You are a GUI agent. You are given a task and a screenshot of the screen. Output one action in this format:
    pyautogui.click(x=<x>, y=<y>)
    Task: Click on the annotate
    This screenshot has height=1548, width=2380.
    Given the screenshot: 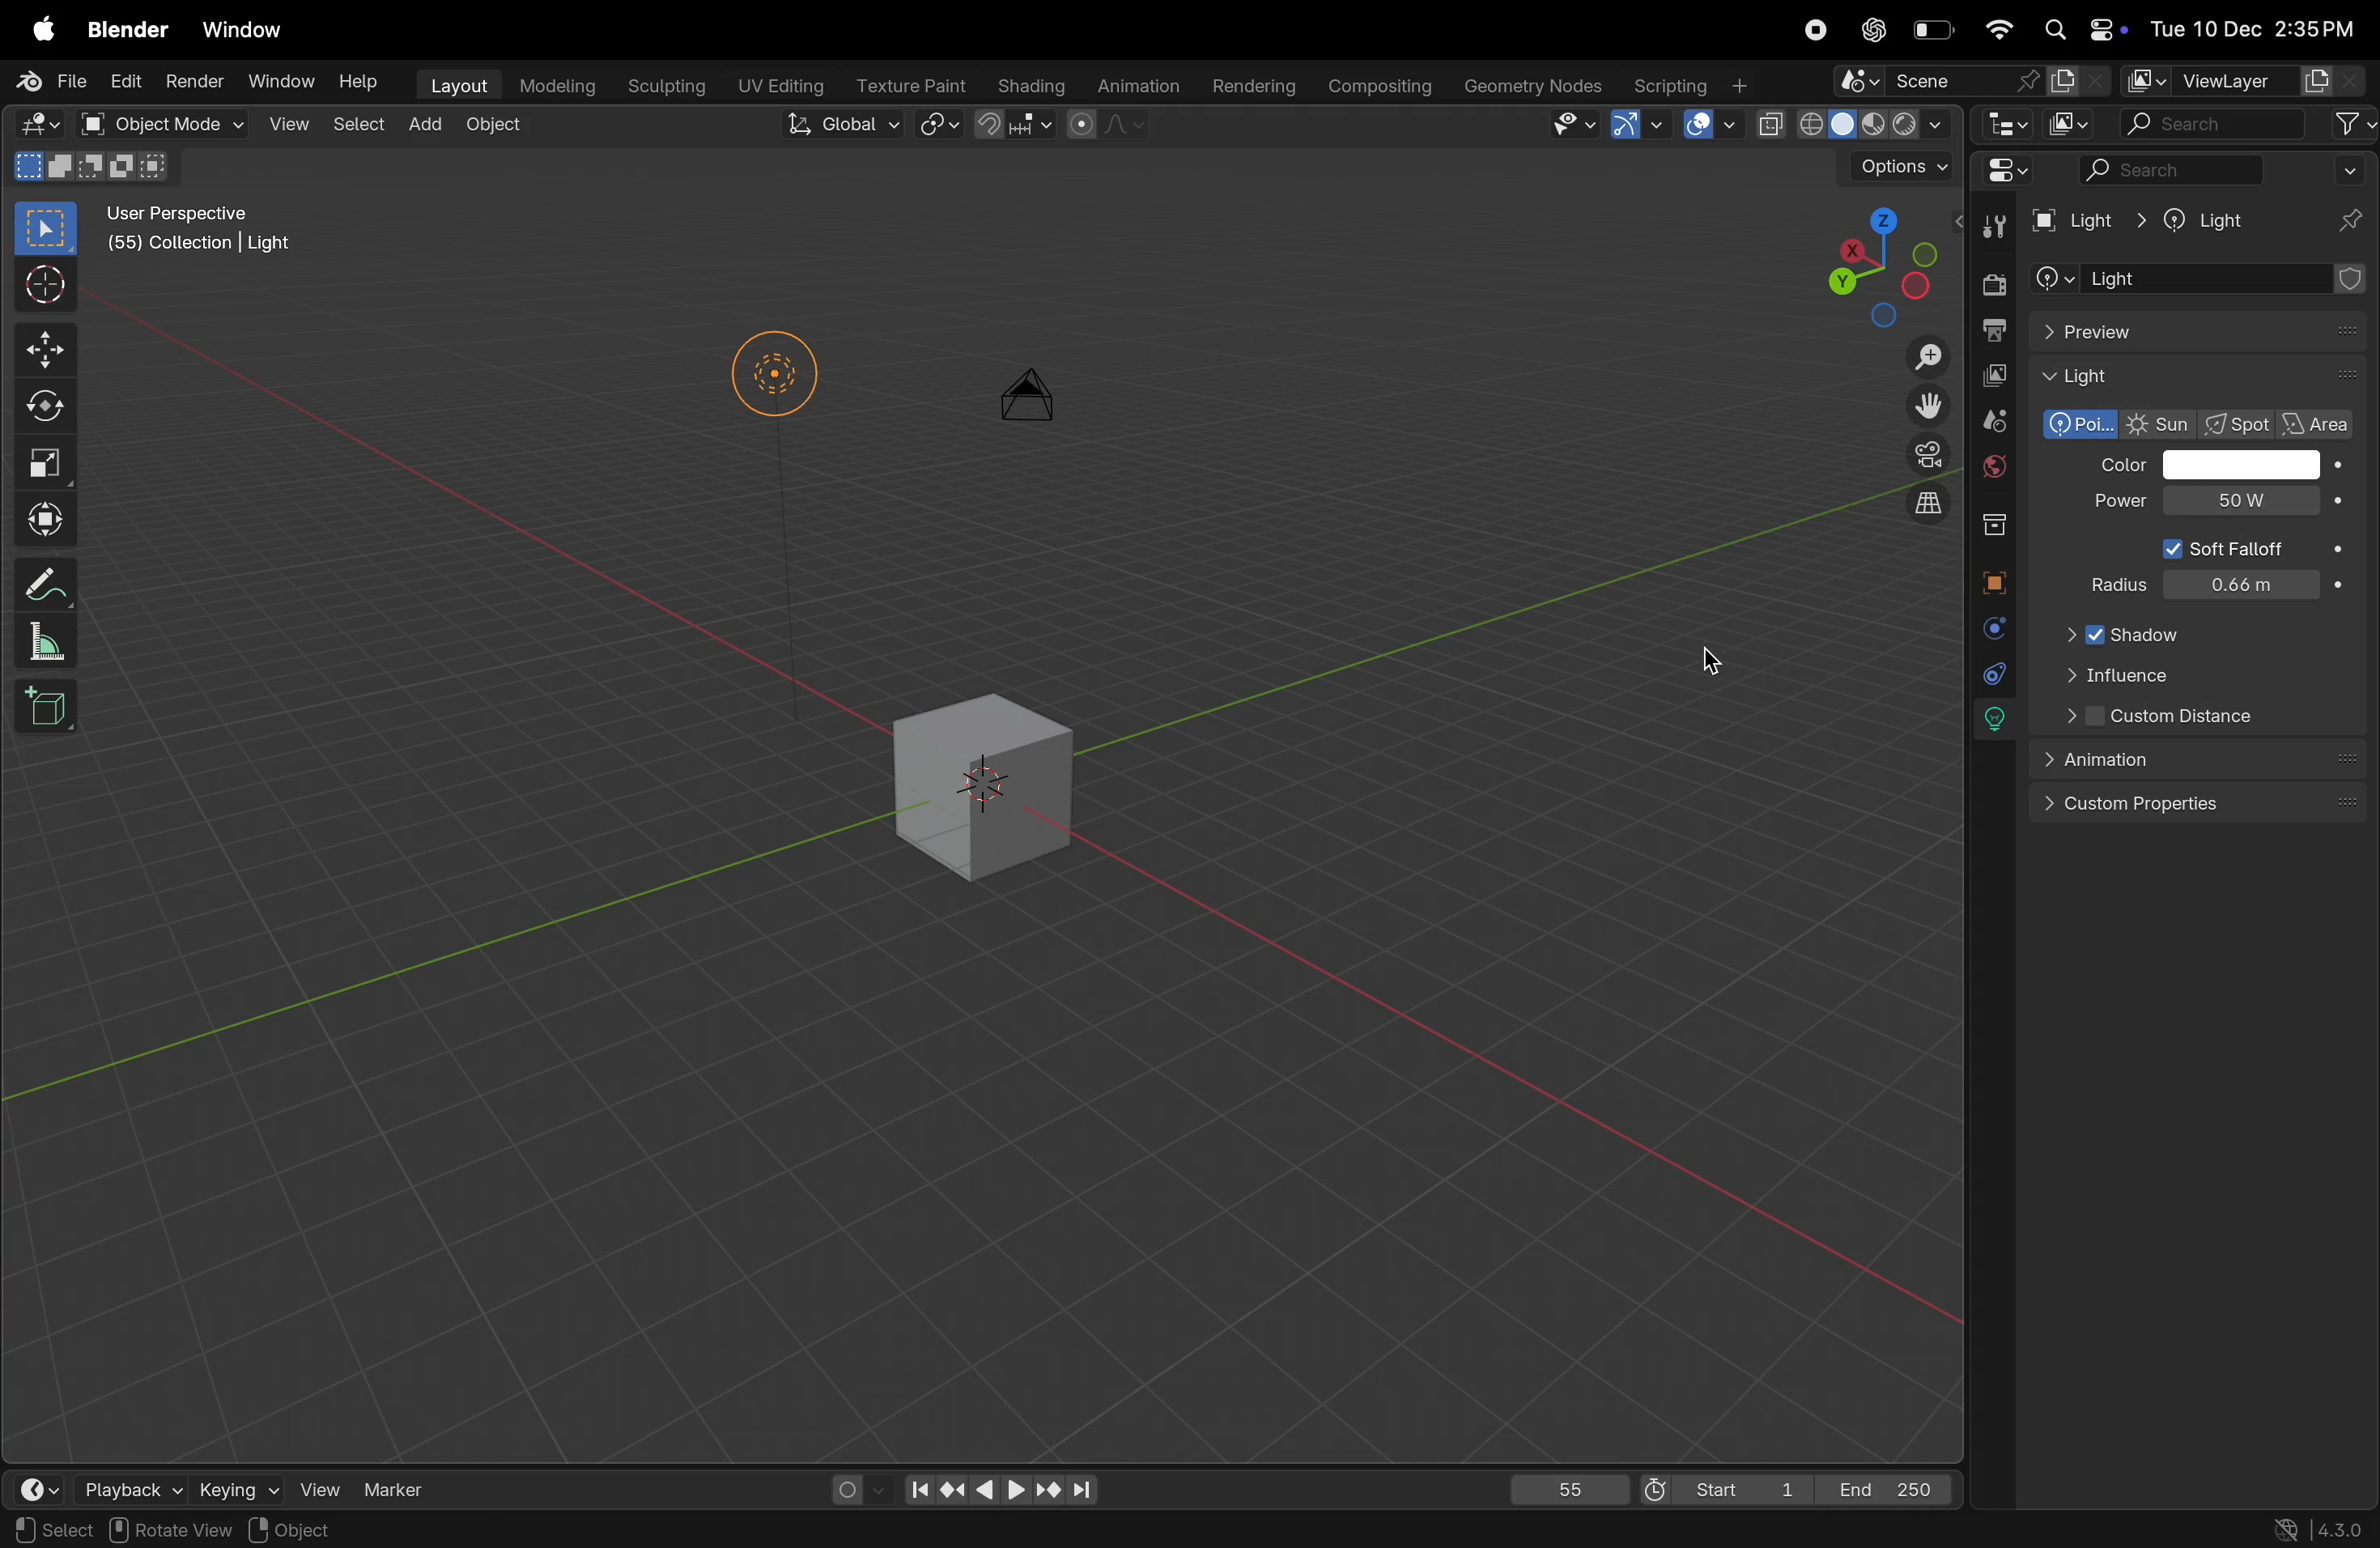 What is the action you would take?
    pyautogui.click(x=51, y=582)
    